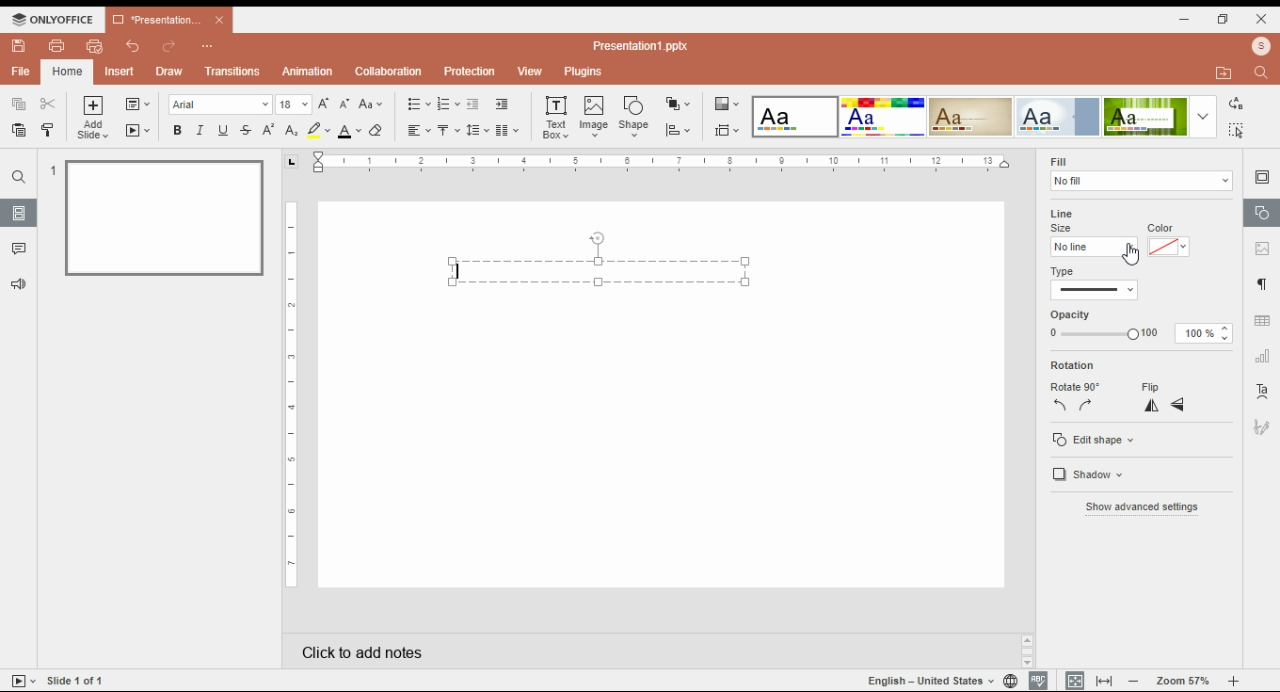 The image size is (1280, 692). What do you see at coordinates (1237, 102) in the screenshot?
I see `replace` at bounding box center [1237, 102].